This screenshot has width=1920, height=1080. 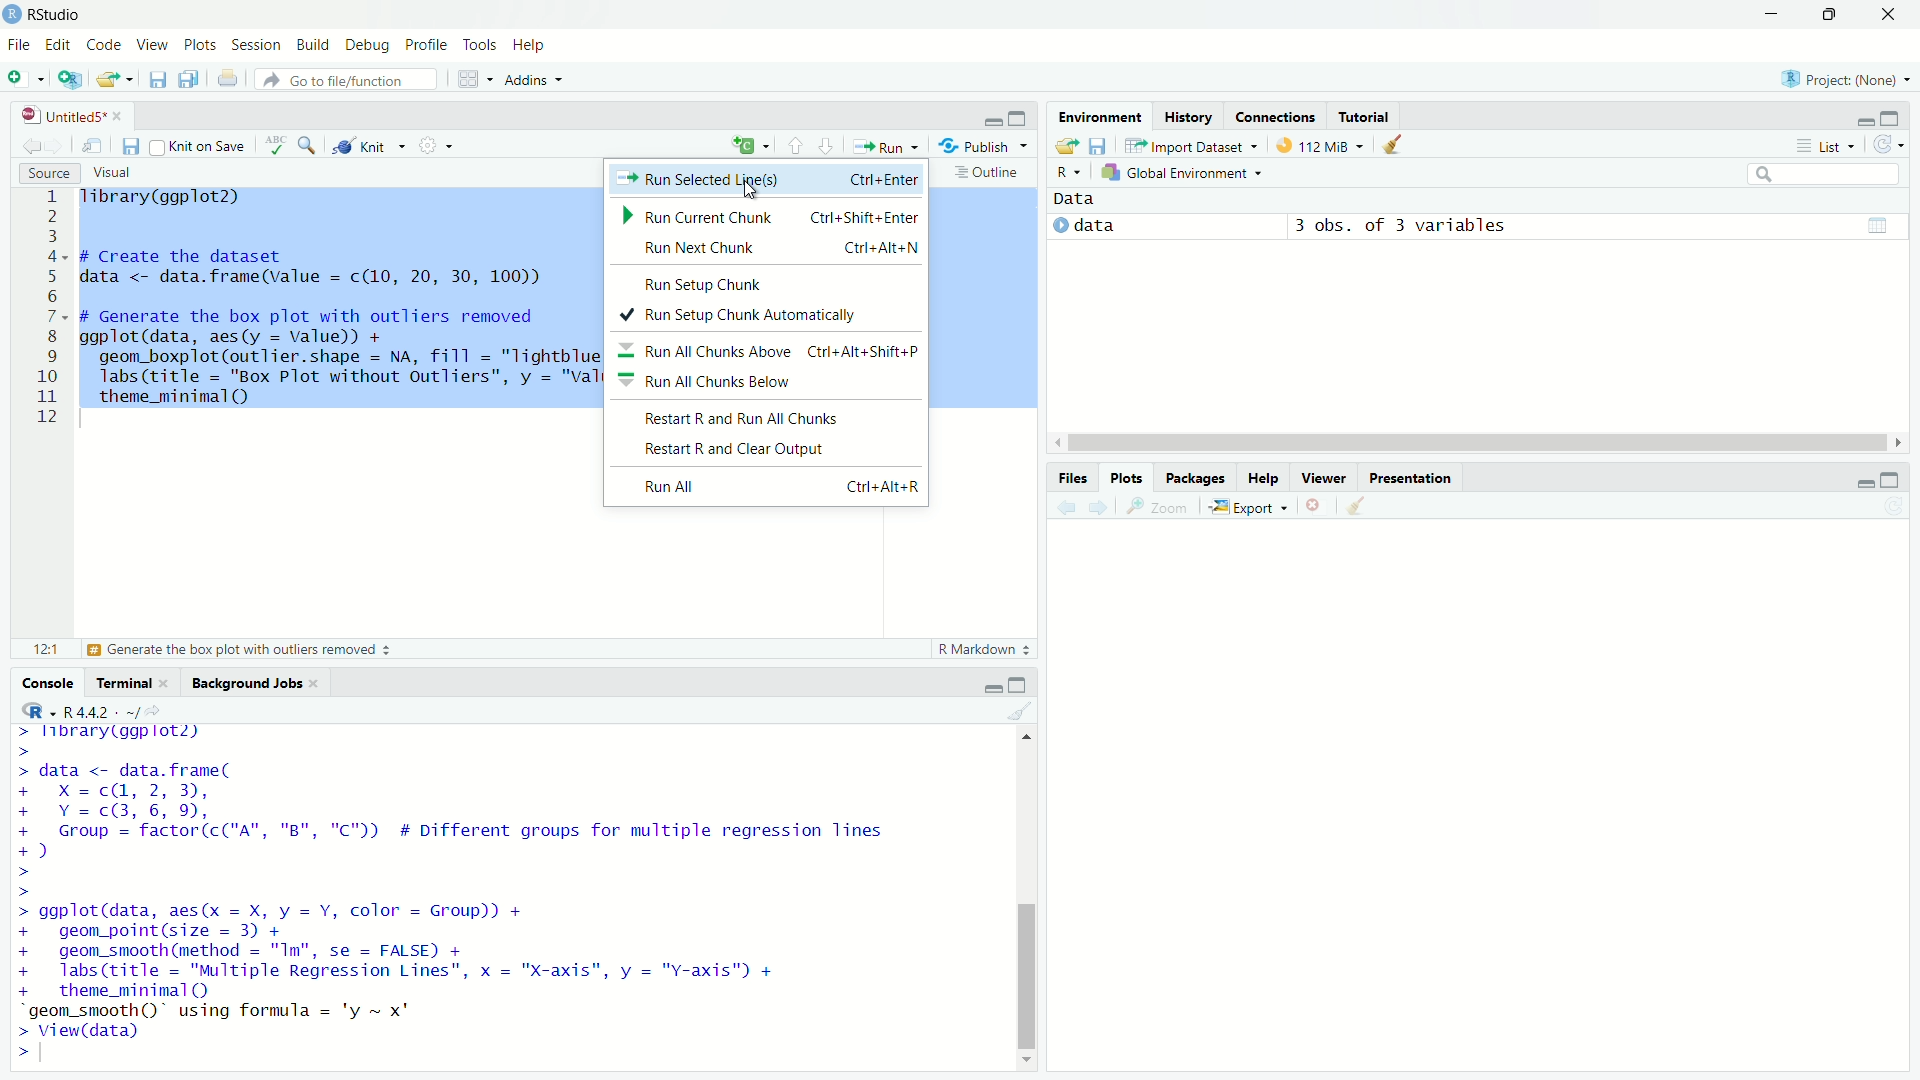 What do you see at coordinates (480, 45) in the screenshot?
I see `Tools` at bounding box center [480, 45].